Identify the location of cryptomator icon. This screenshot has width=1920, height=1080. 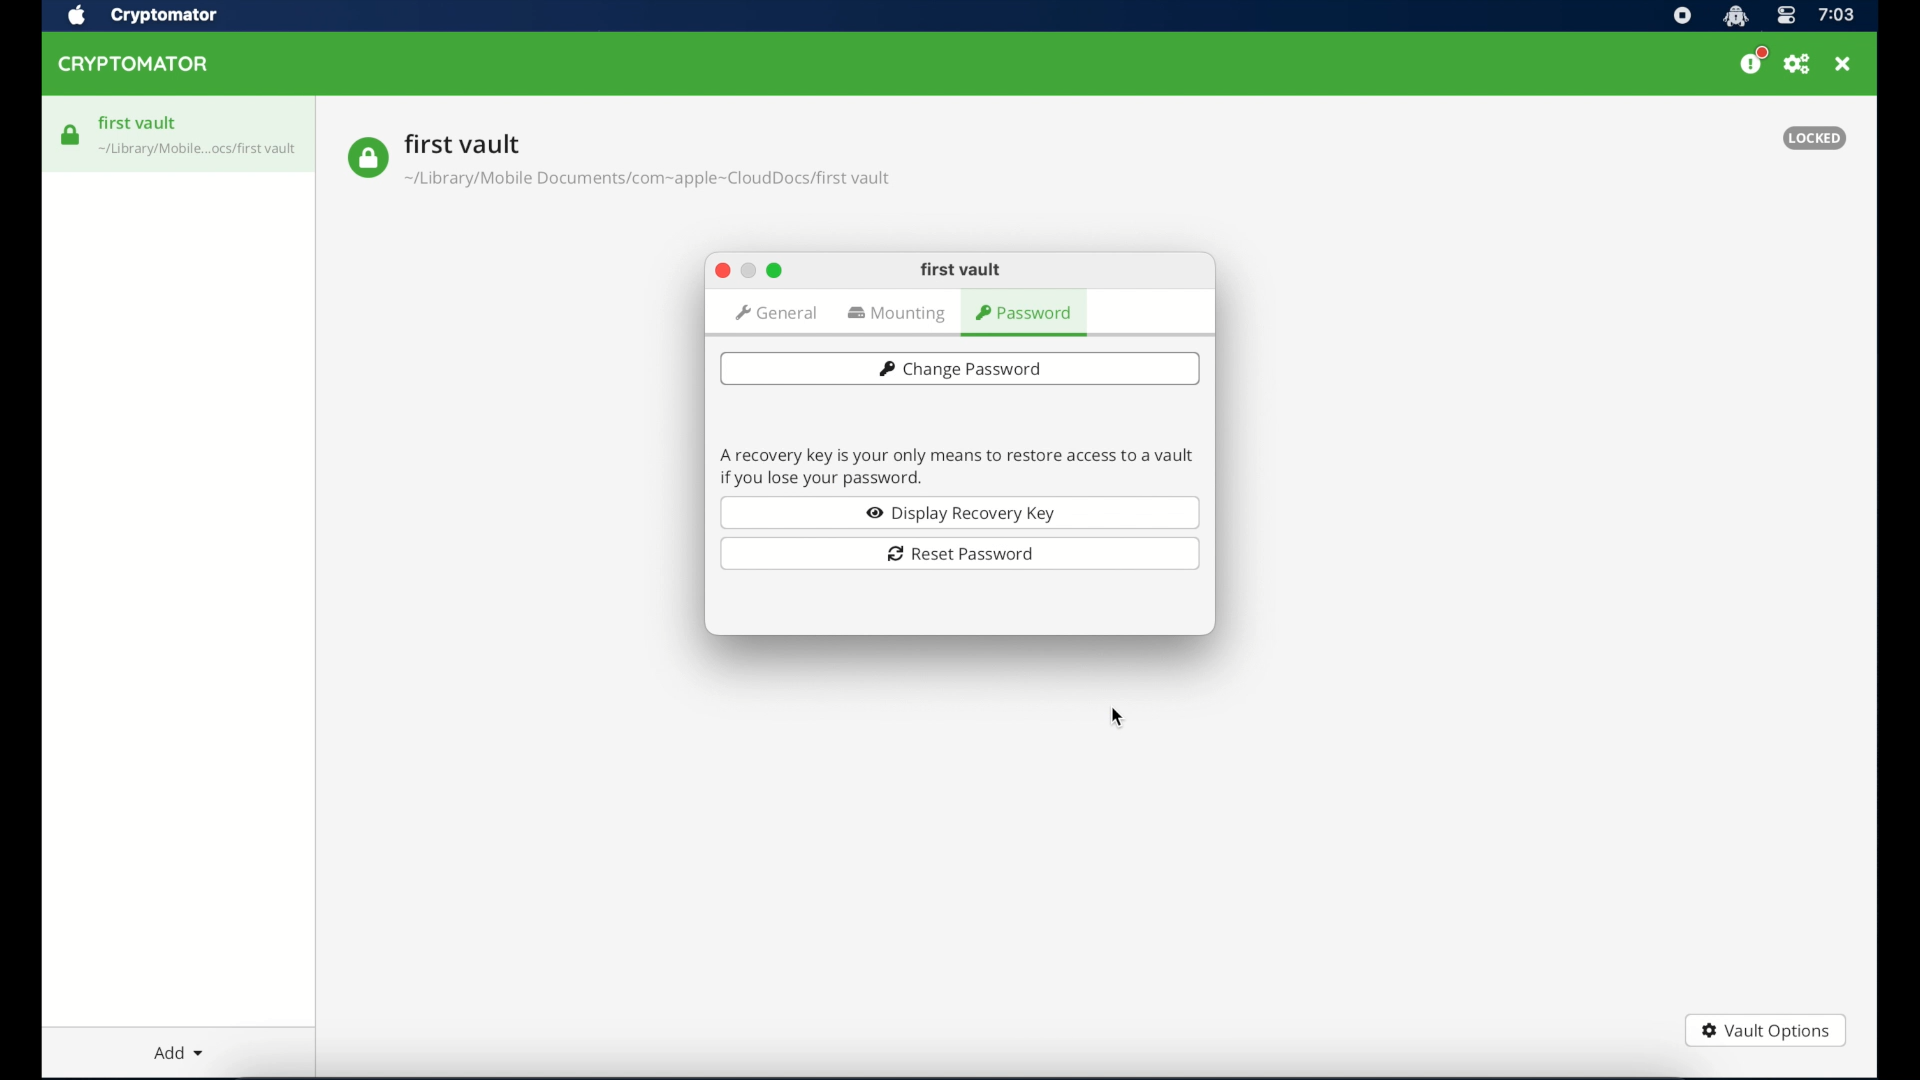
(1735, 17).